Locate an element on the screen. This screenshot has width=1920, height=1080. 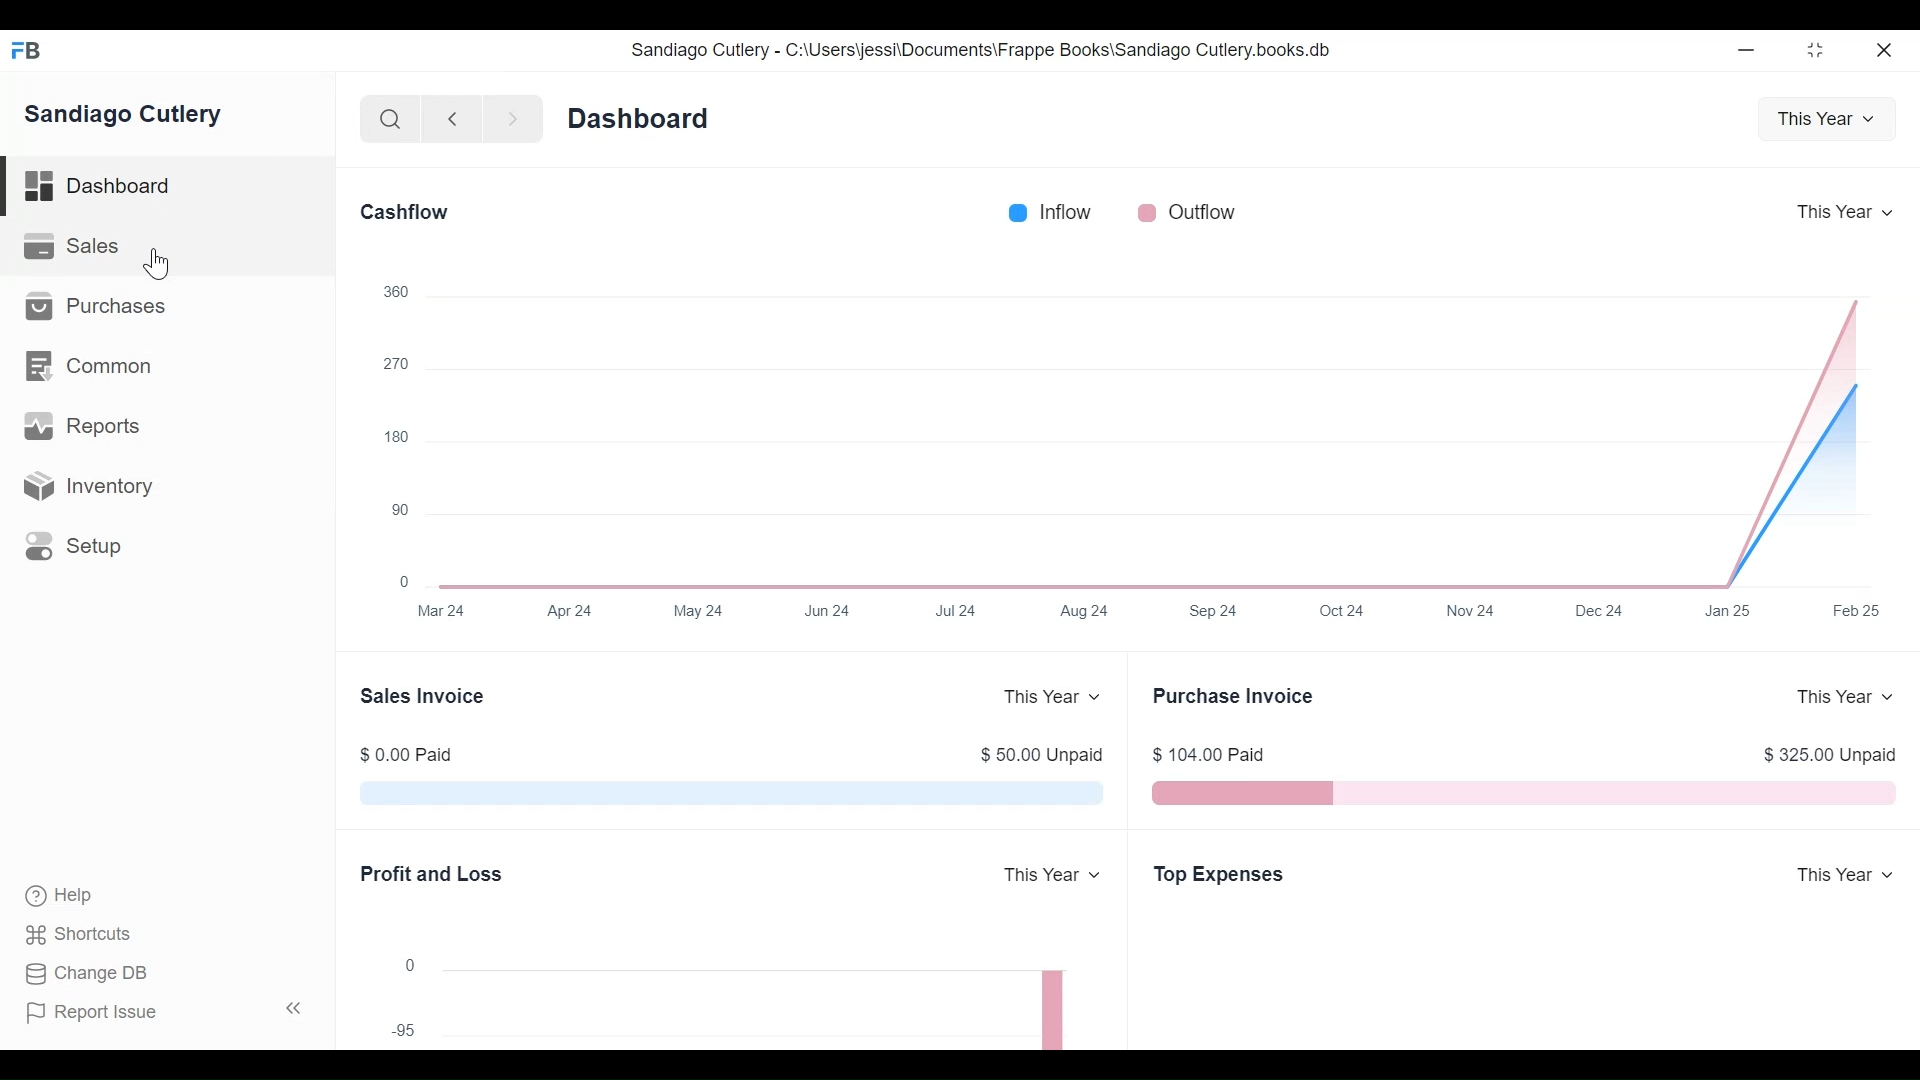
Frappe Books is located at coordinates (28, 50).